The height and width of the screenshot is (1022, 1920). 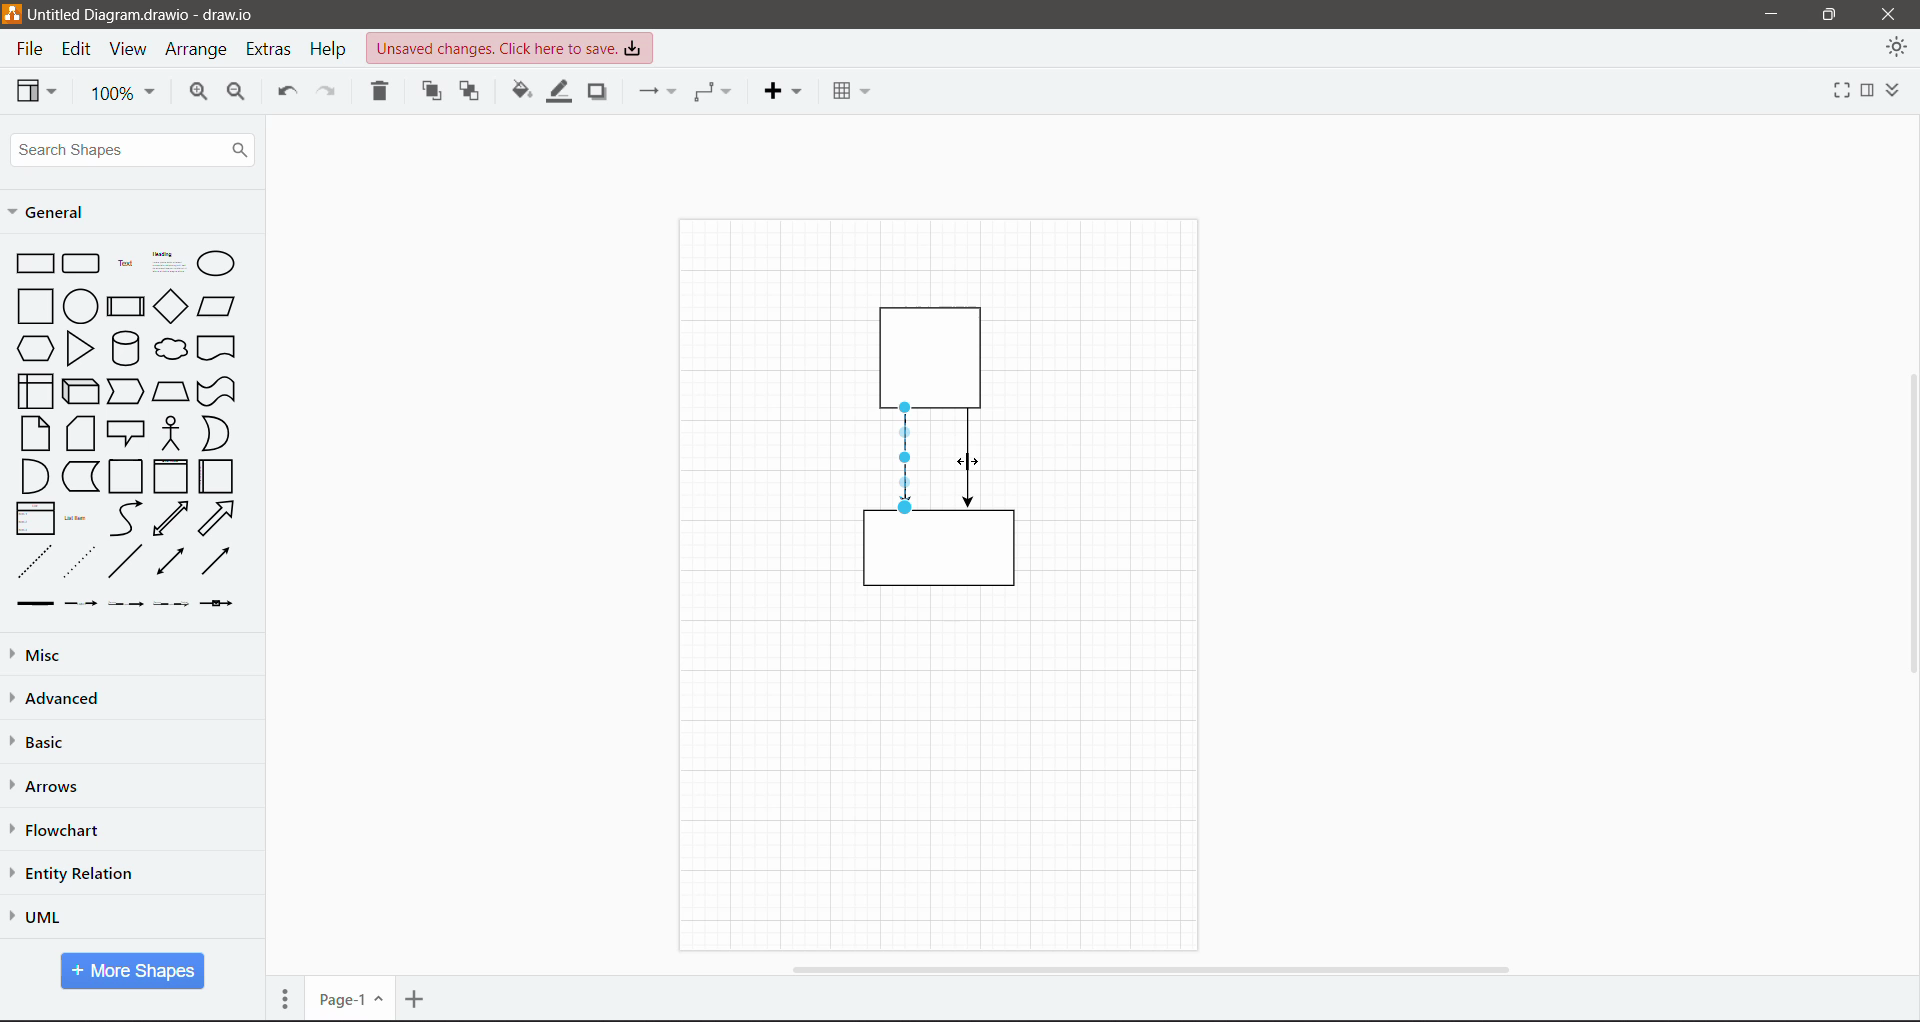 I want to click on And, so click(x=33, y=476).